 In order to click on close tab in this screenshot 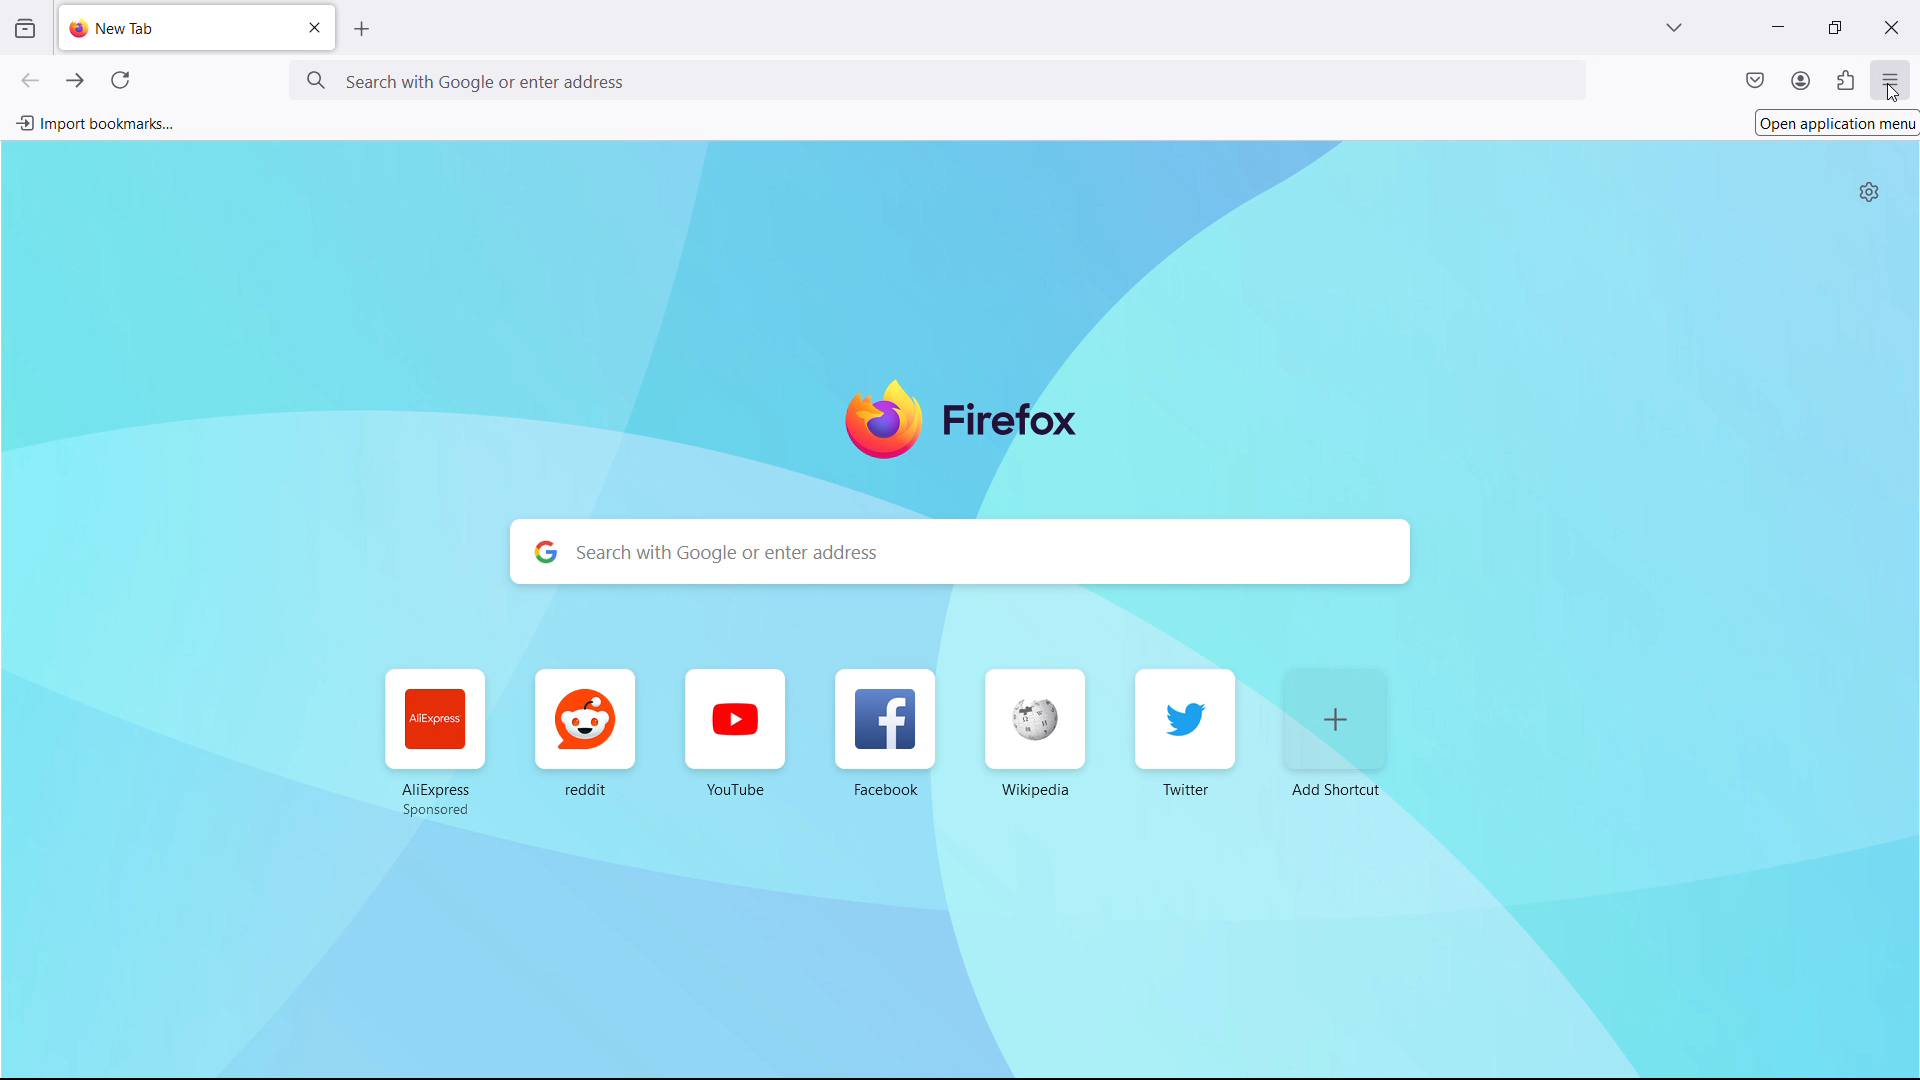, I will do `click(314, 28)`.